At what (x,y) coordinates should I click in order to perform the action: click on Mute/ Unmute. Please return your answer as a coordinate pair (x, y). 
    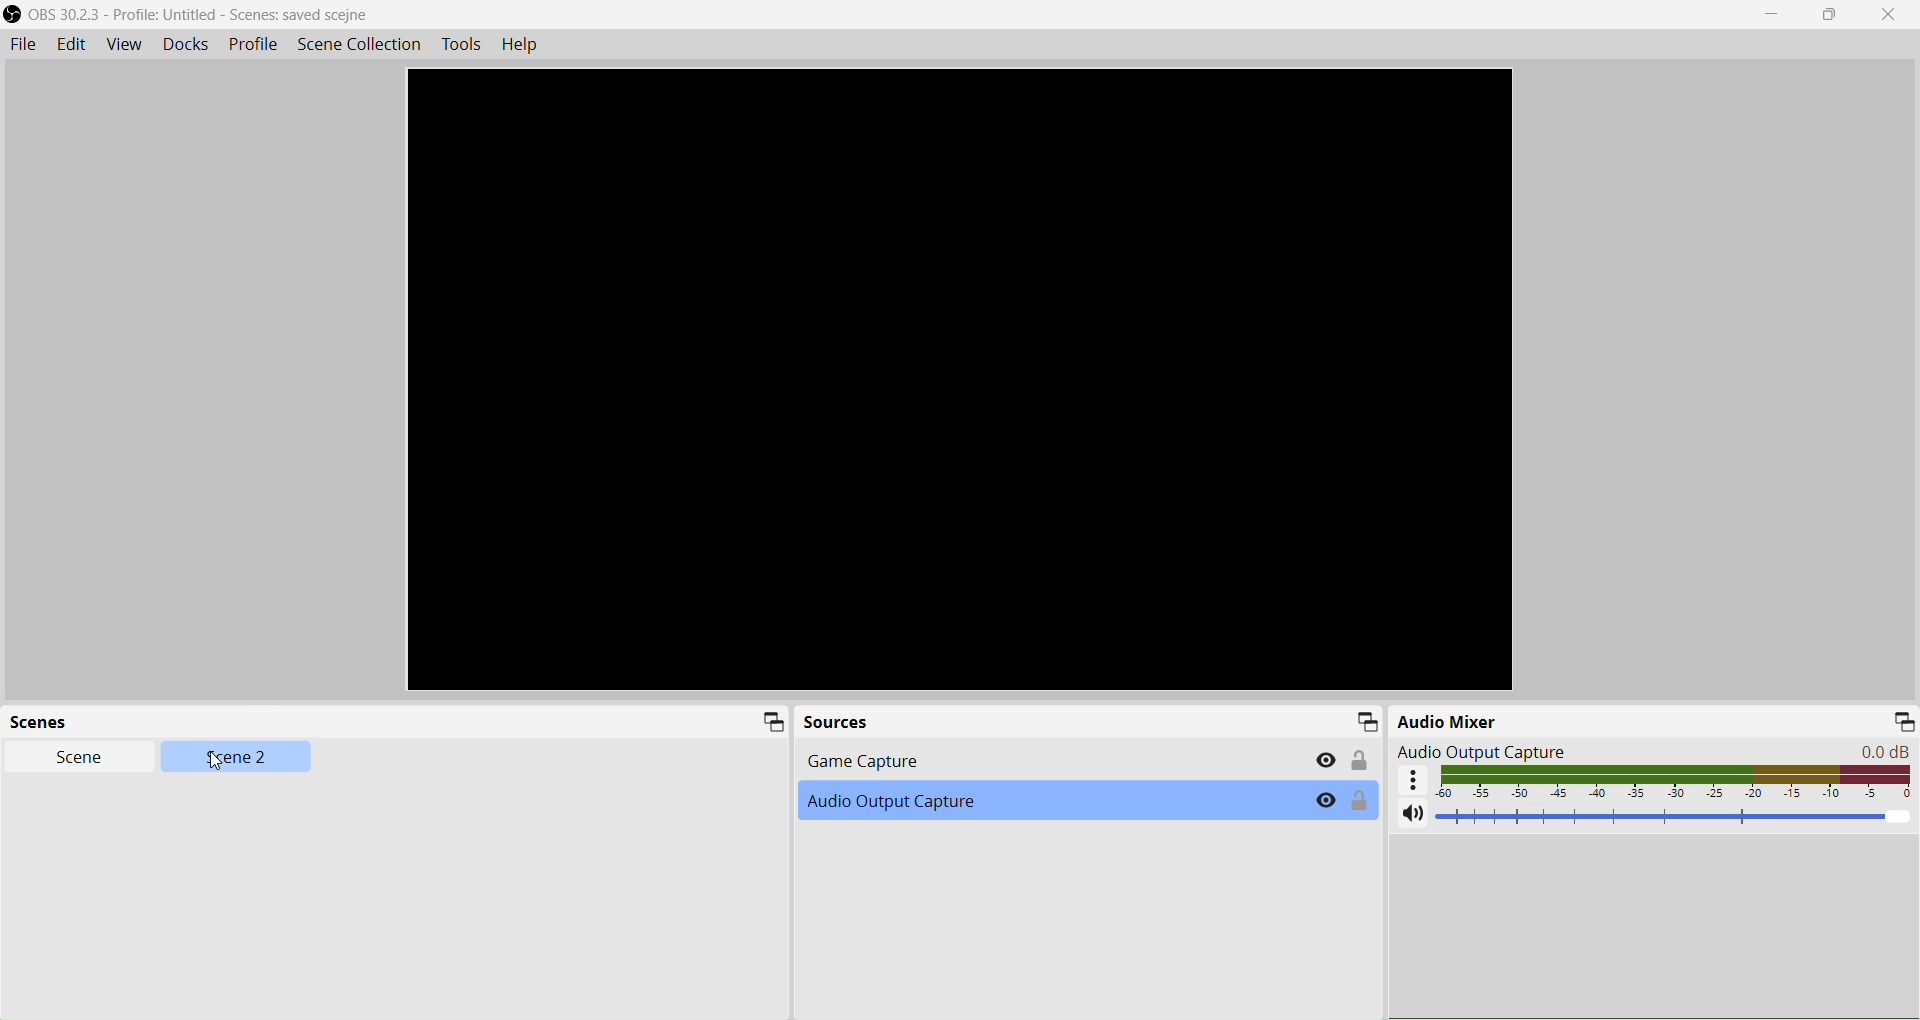
    Looking at the image, I should click on (1412, 812).